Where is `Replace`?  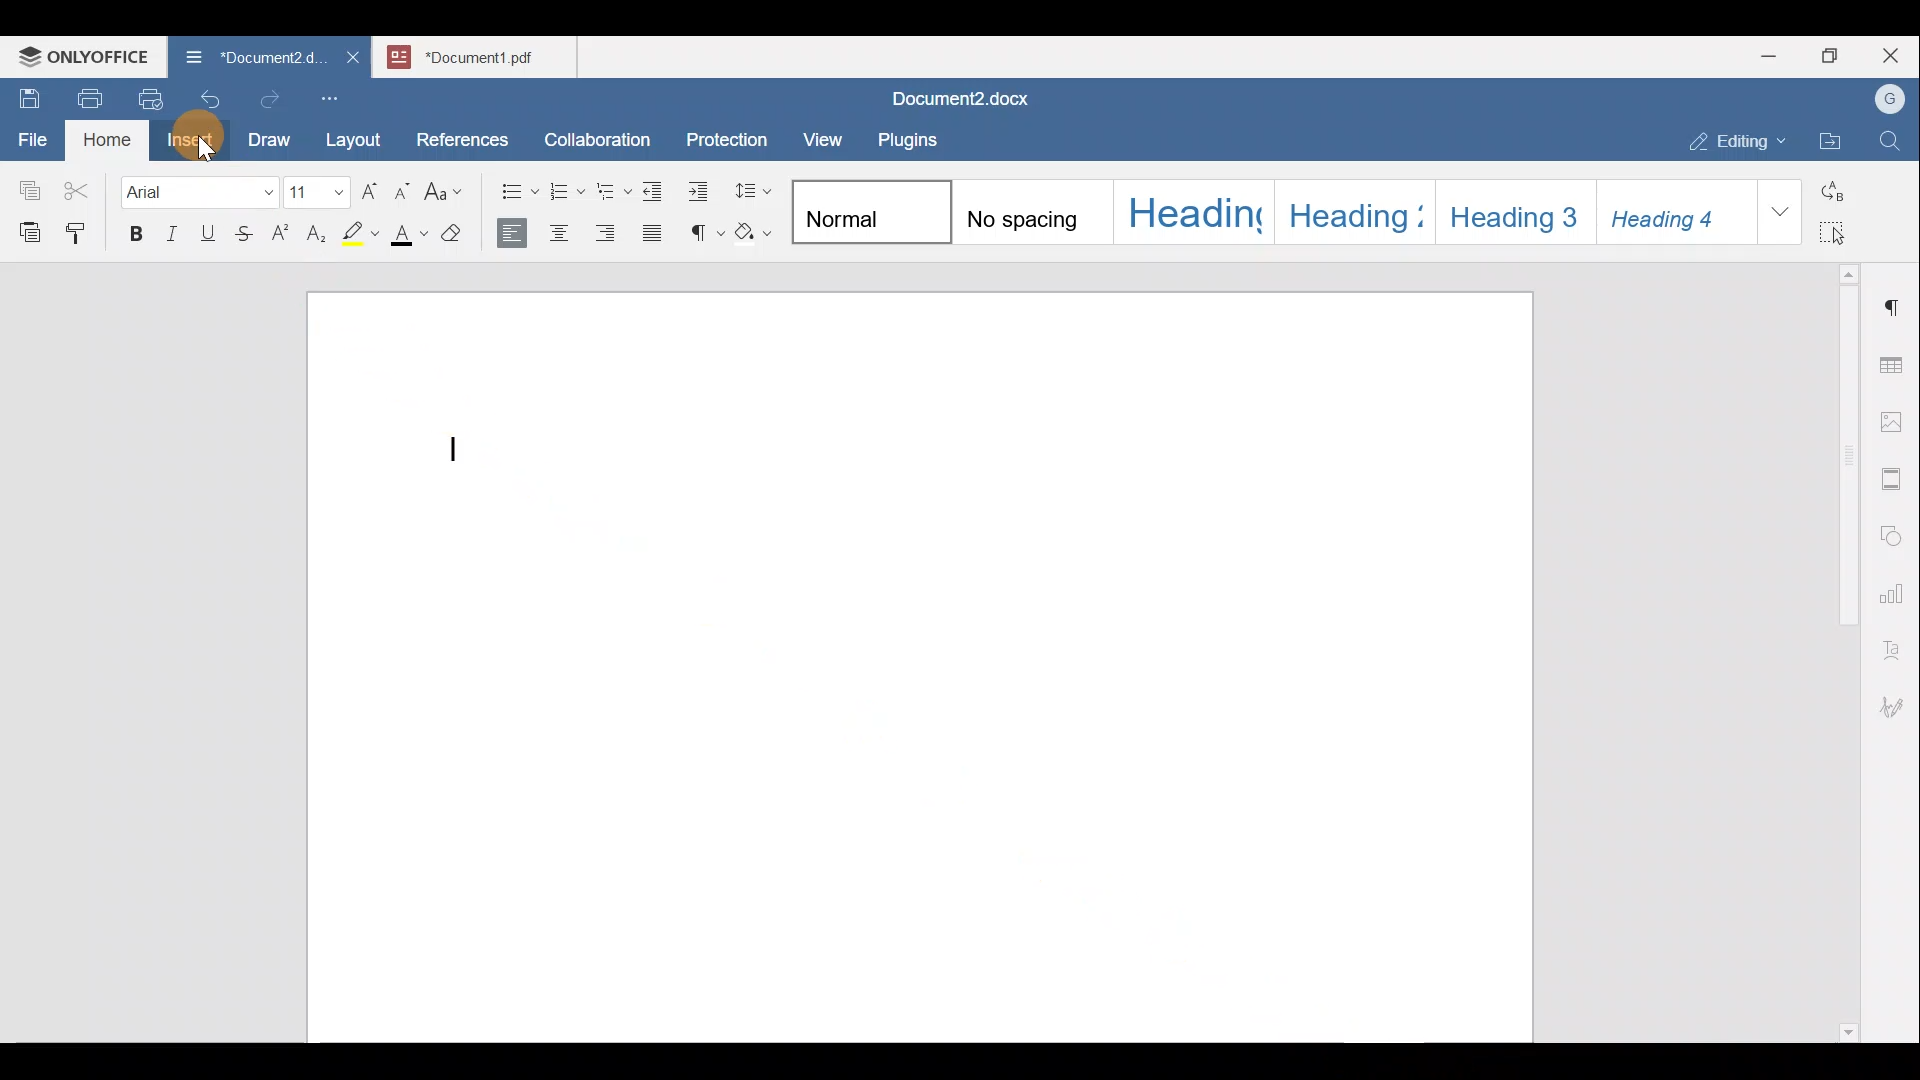 Replace is located at coordinates (1841, 189).